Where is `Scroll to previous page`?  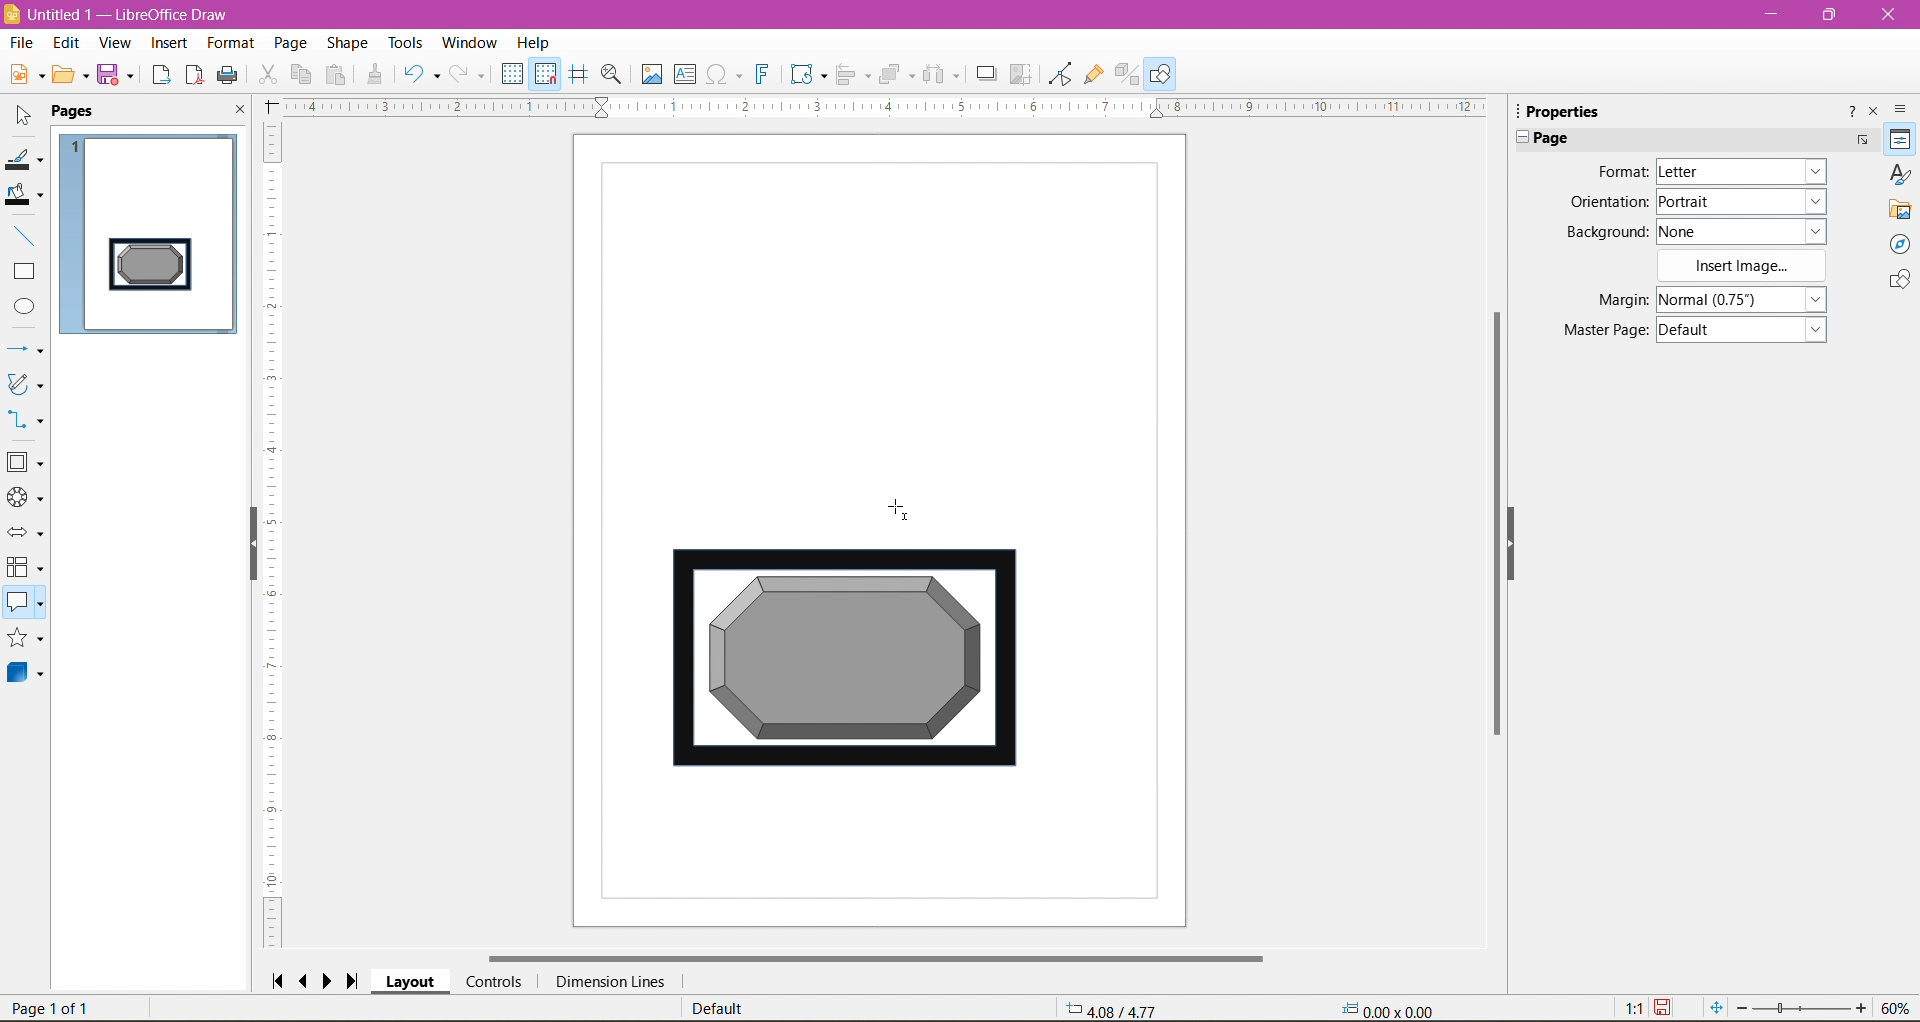
Scroll to previous page is located at coordinates (306, 980).